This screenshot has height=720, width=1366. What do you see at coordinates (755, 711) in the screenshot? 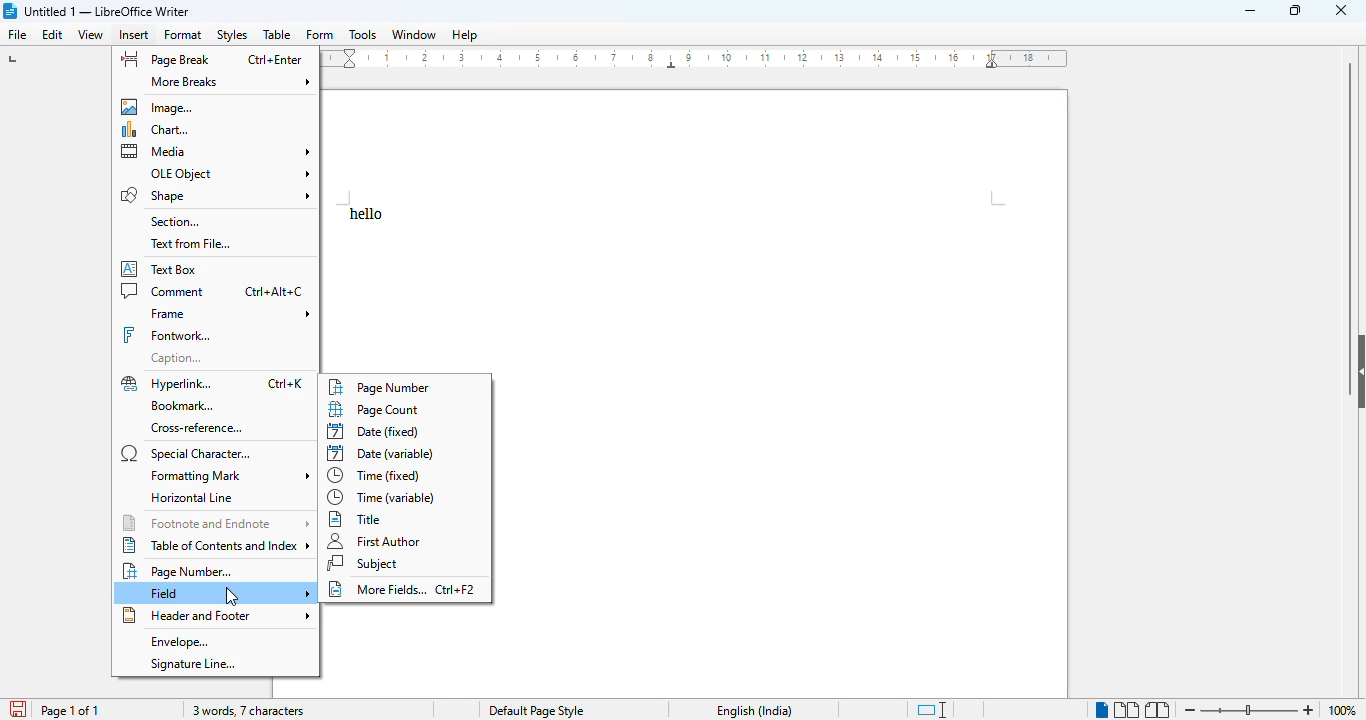
I see `text language` at bounding box center [755, 711].